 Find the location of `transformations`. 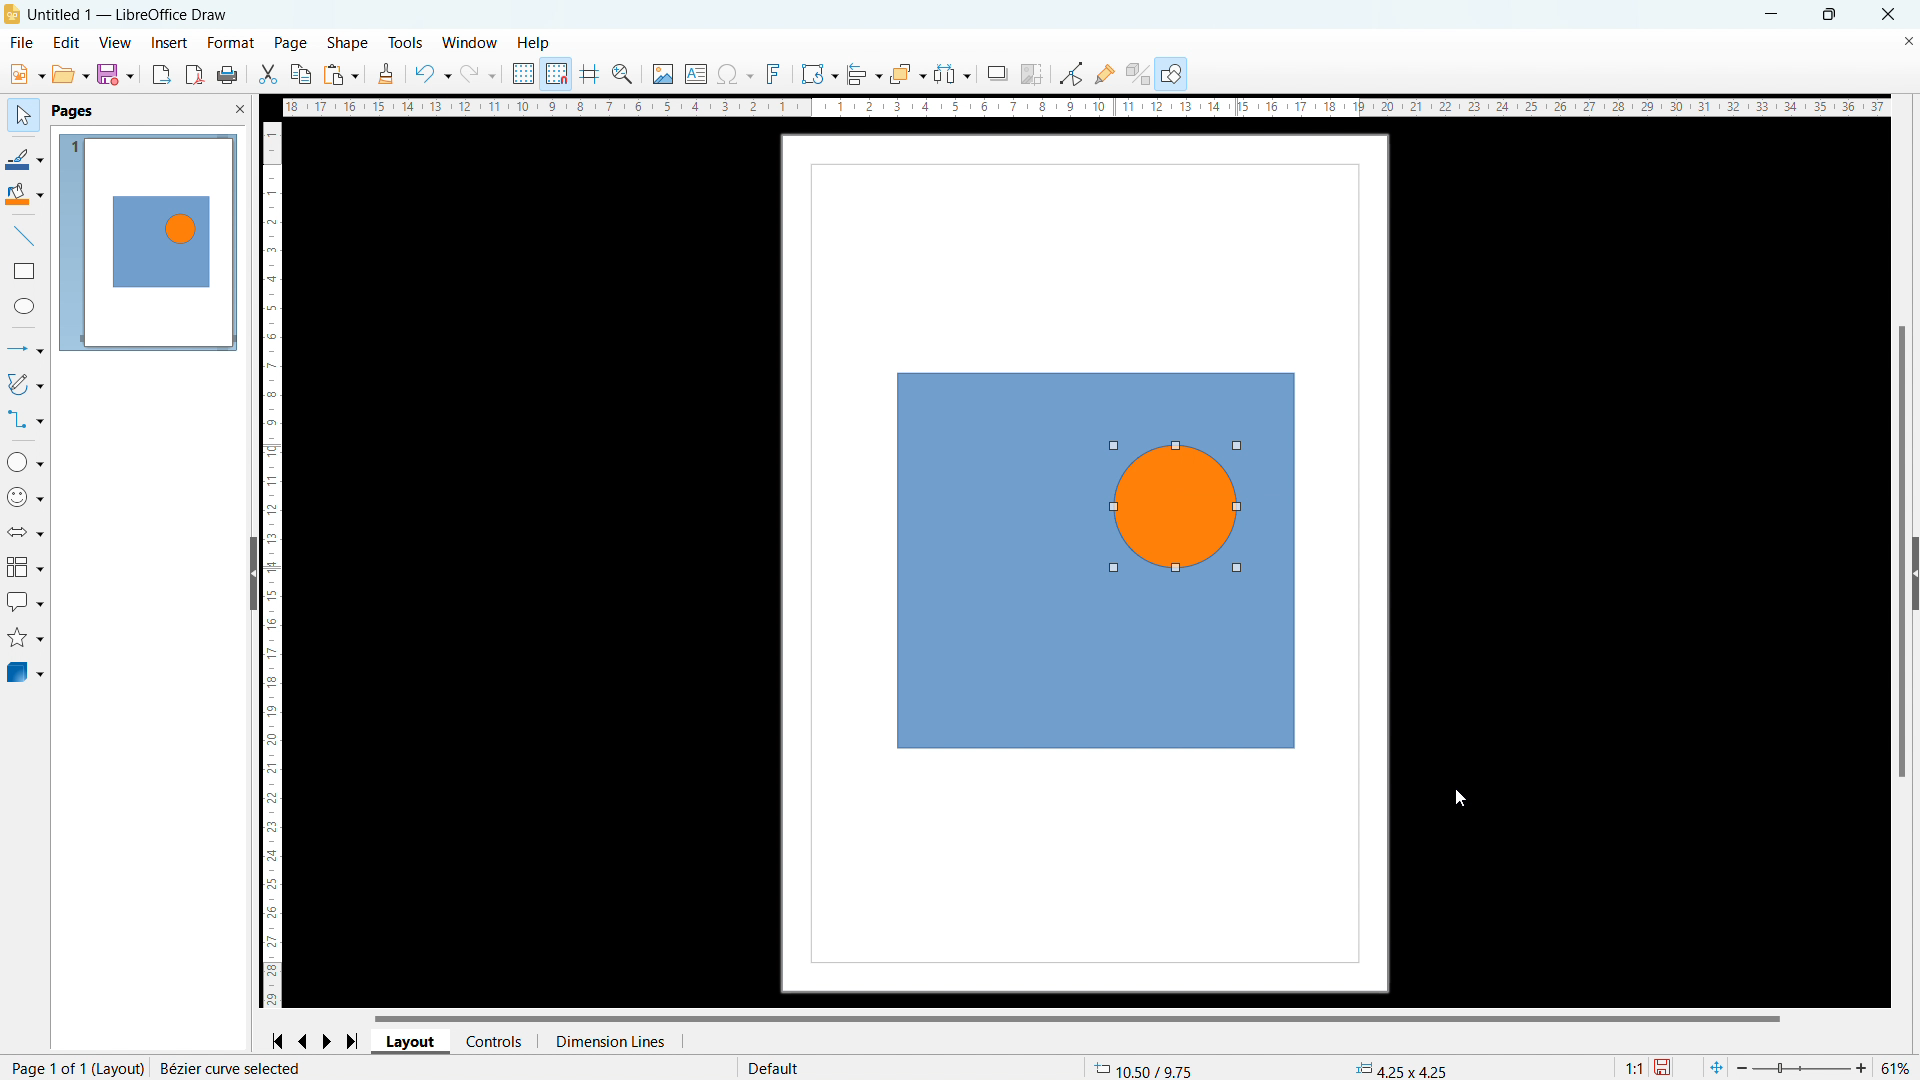

transformations is located at coordinates (817, 74).